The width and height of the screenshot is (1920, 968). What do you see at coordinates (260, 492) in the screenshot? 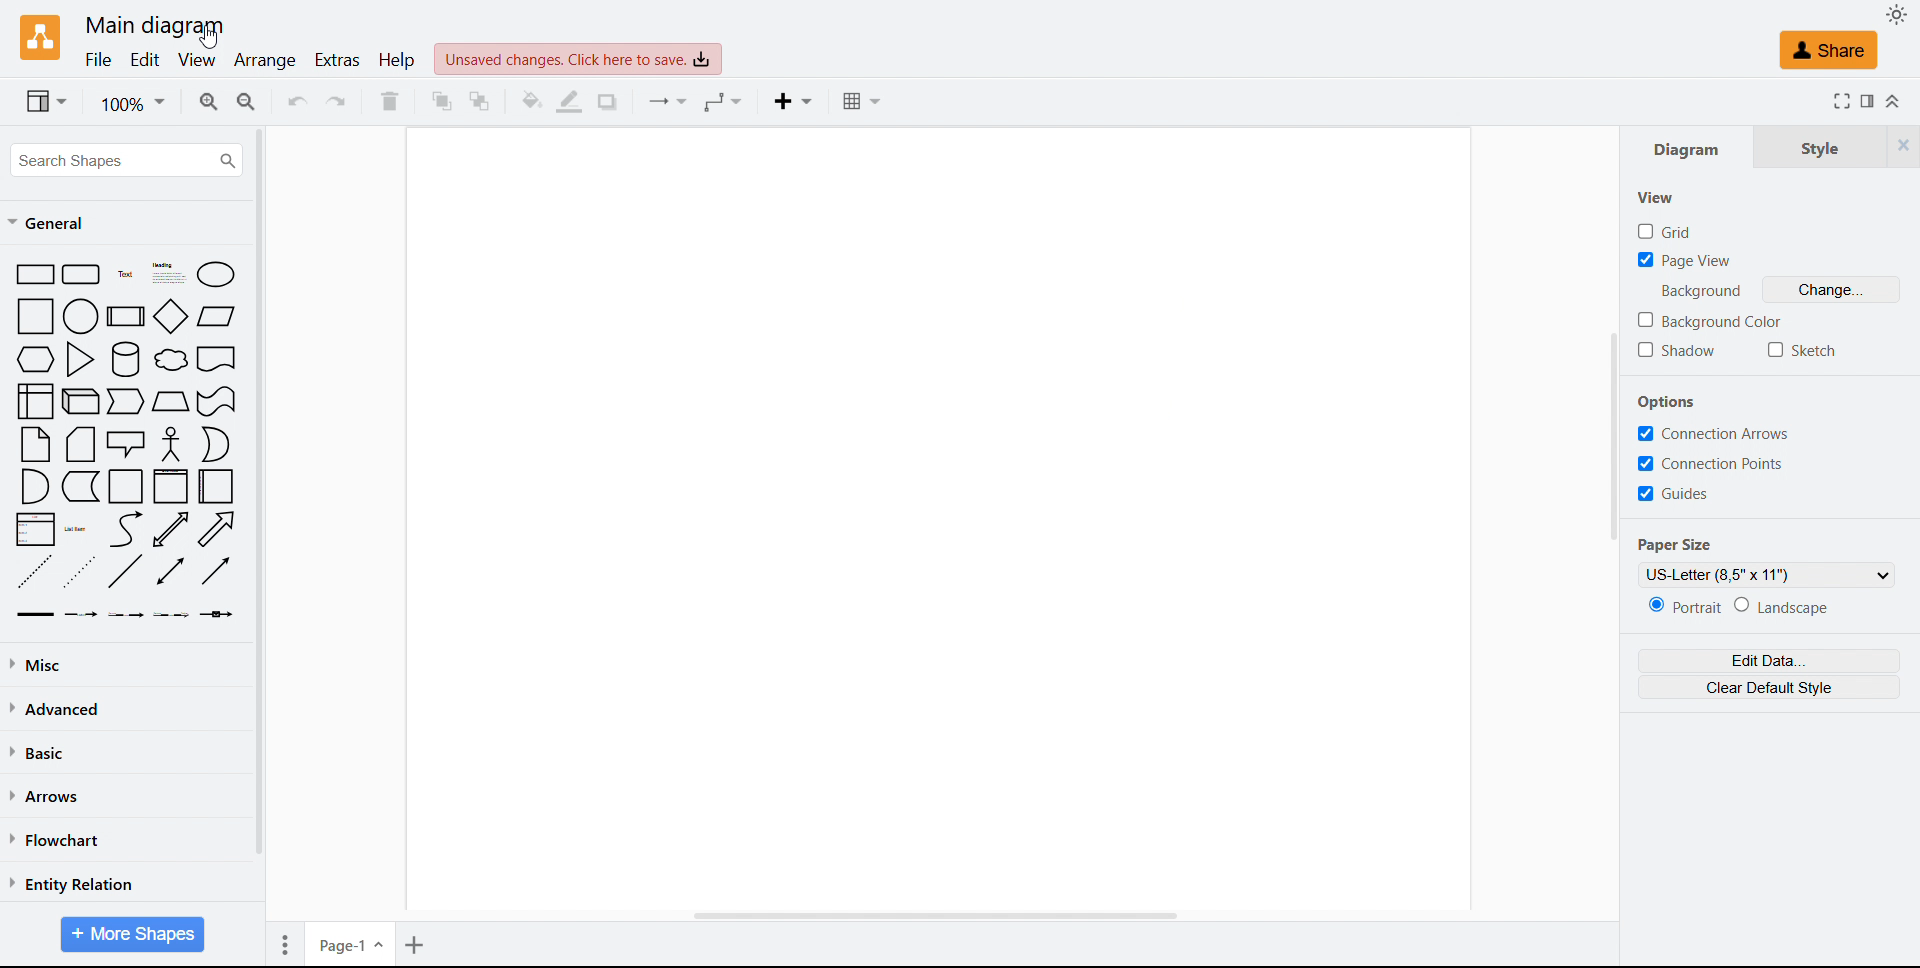
I see `Scroll bar ` at bounding box center [260, 492].